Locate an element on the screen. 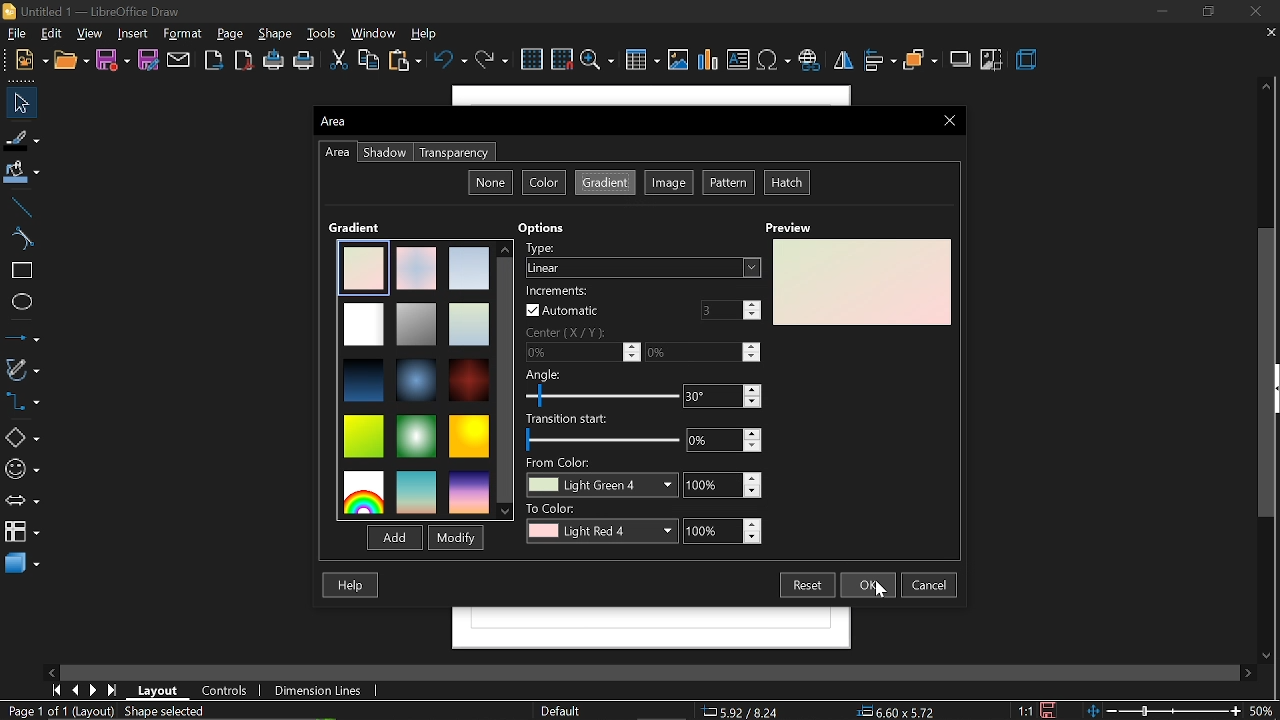 The image size is (1280, 720). restore down is located at coordinates (1207, 11).